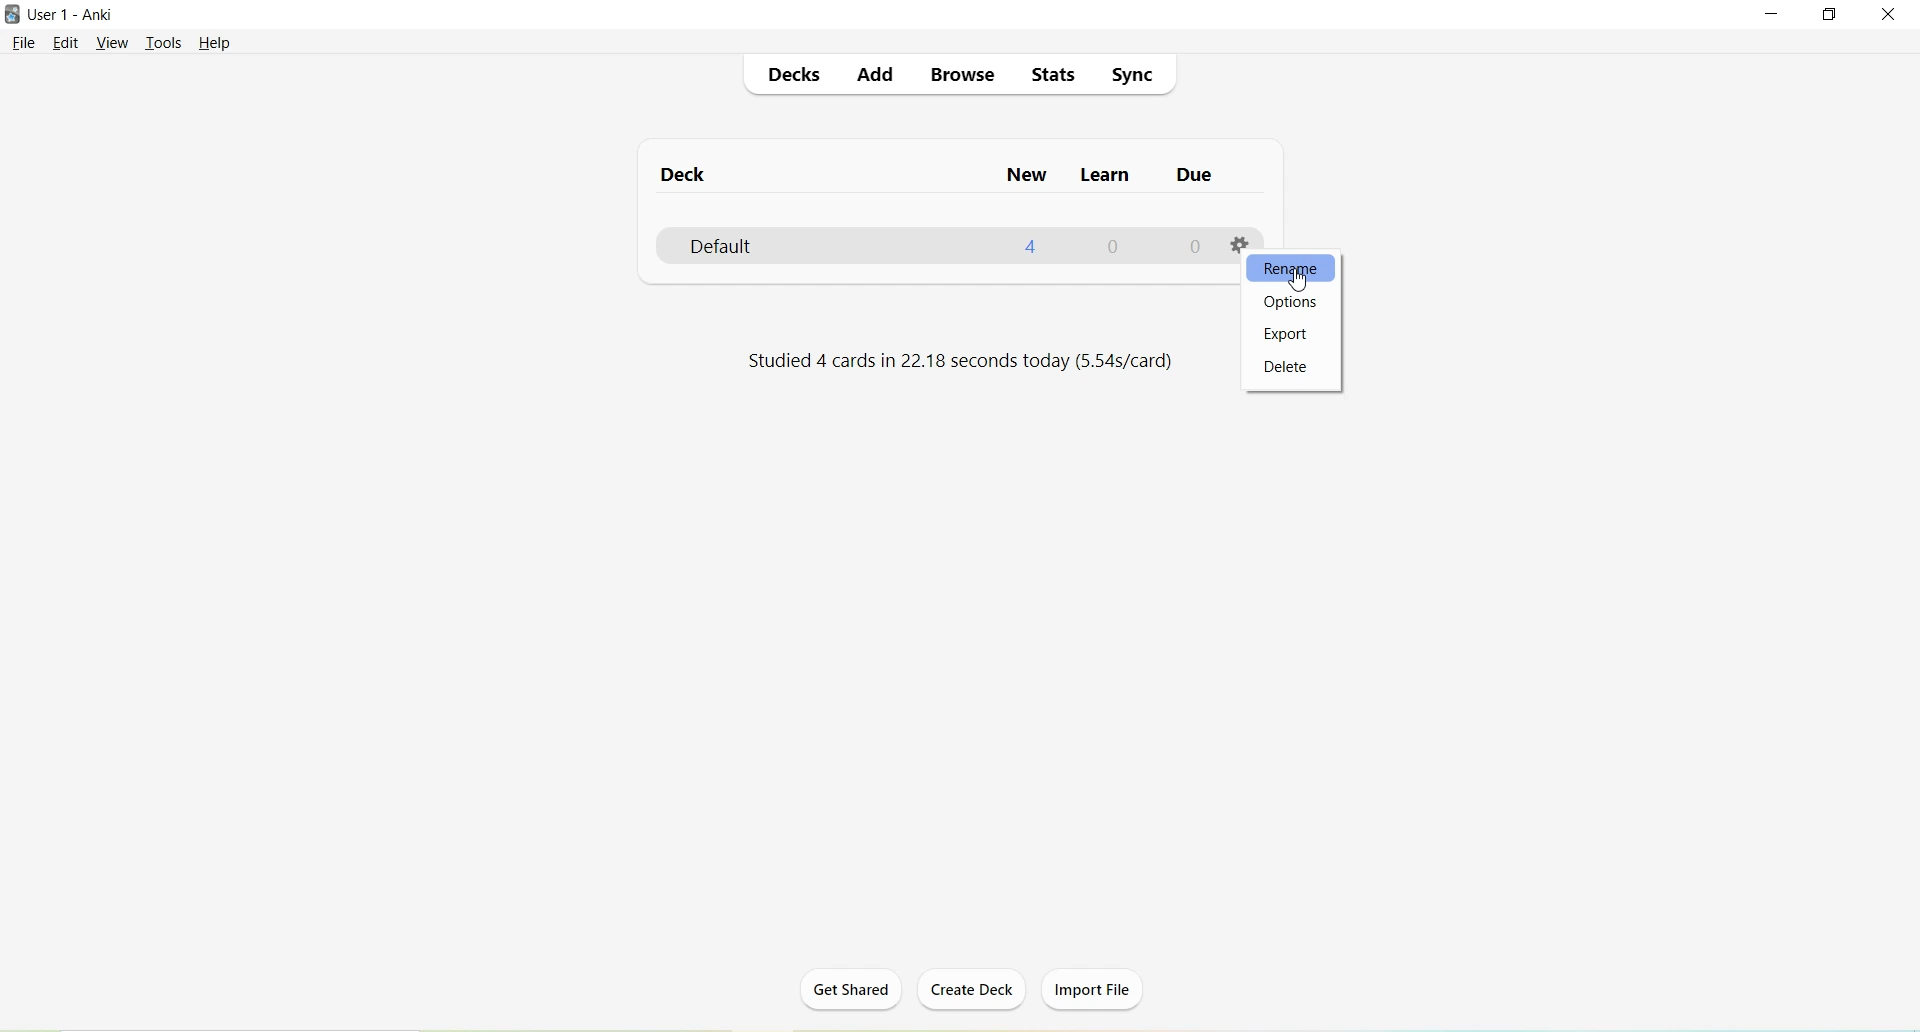  What do you see at coordinates (973, 991) in the screenshot?
I see `Create Deck` at bounding box center [973, 991].